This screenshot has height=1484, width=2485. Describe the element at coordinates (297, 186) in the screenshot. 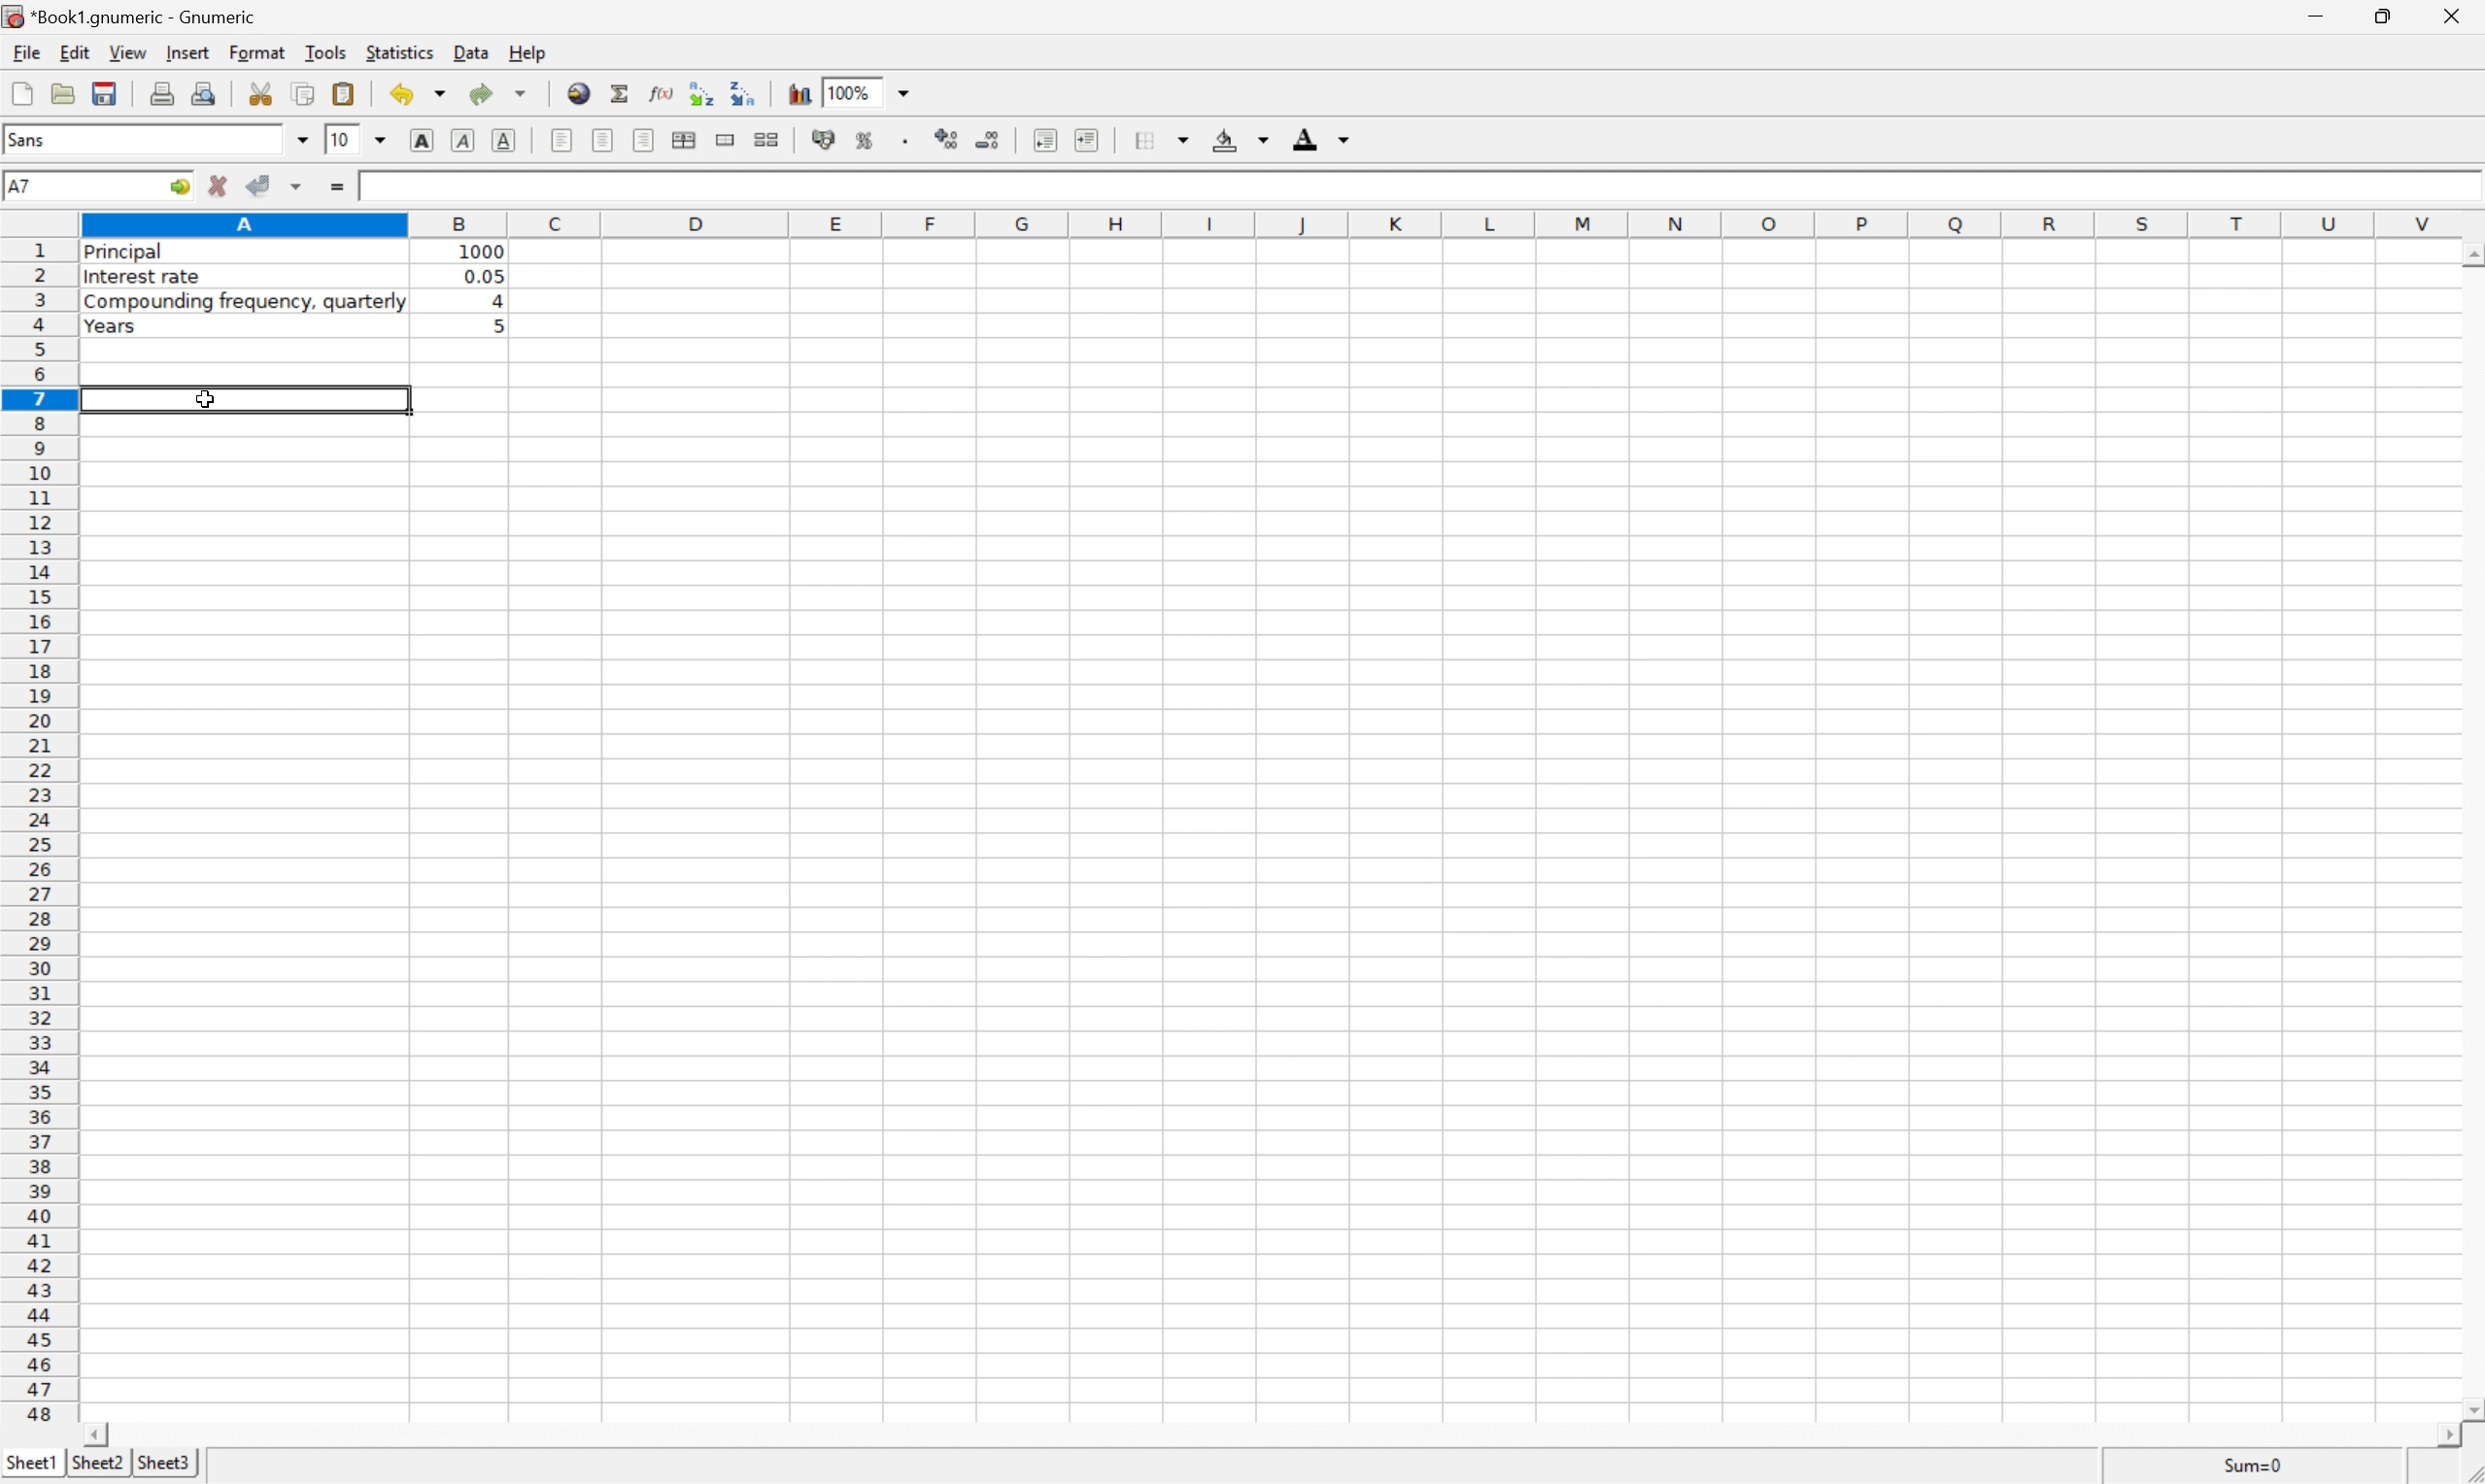

I see `accept changes across selection` at that location.